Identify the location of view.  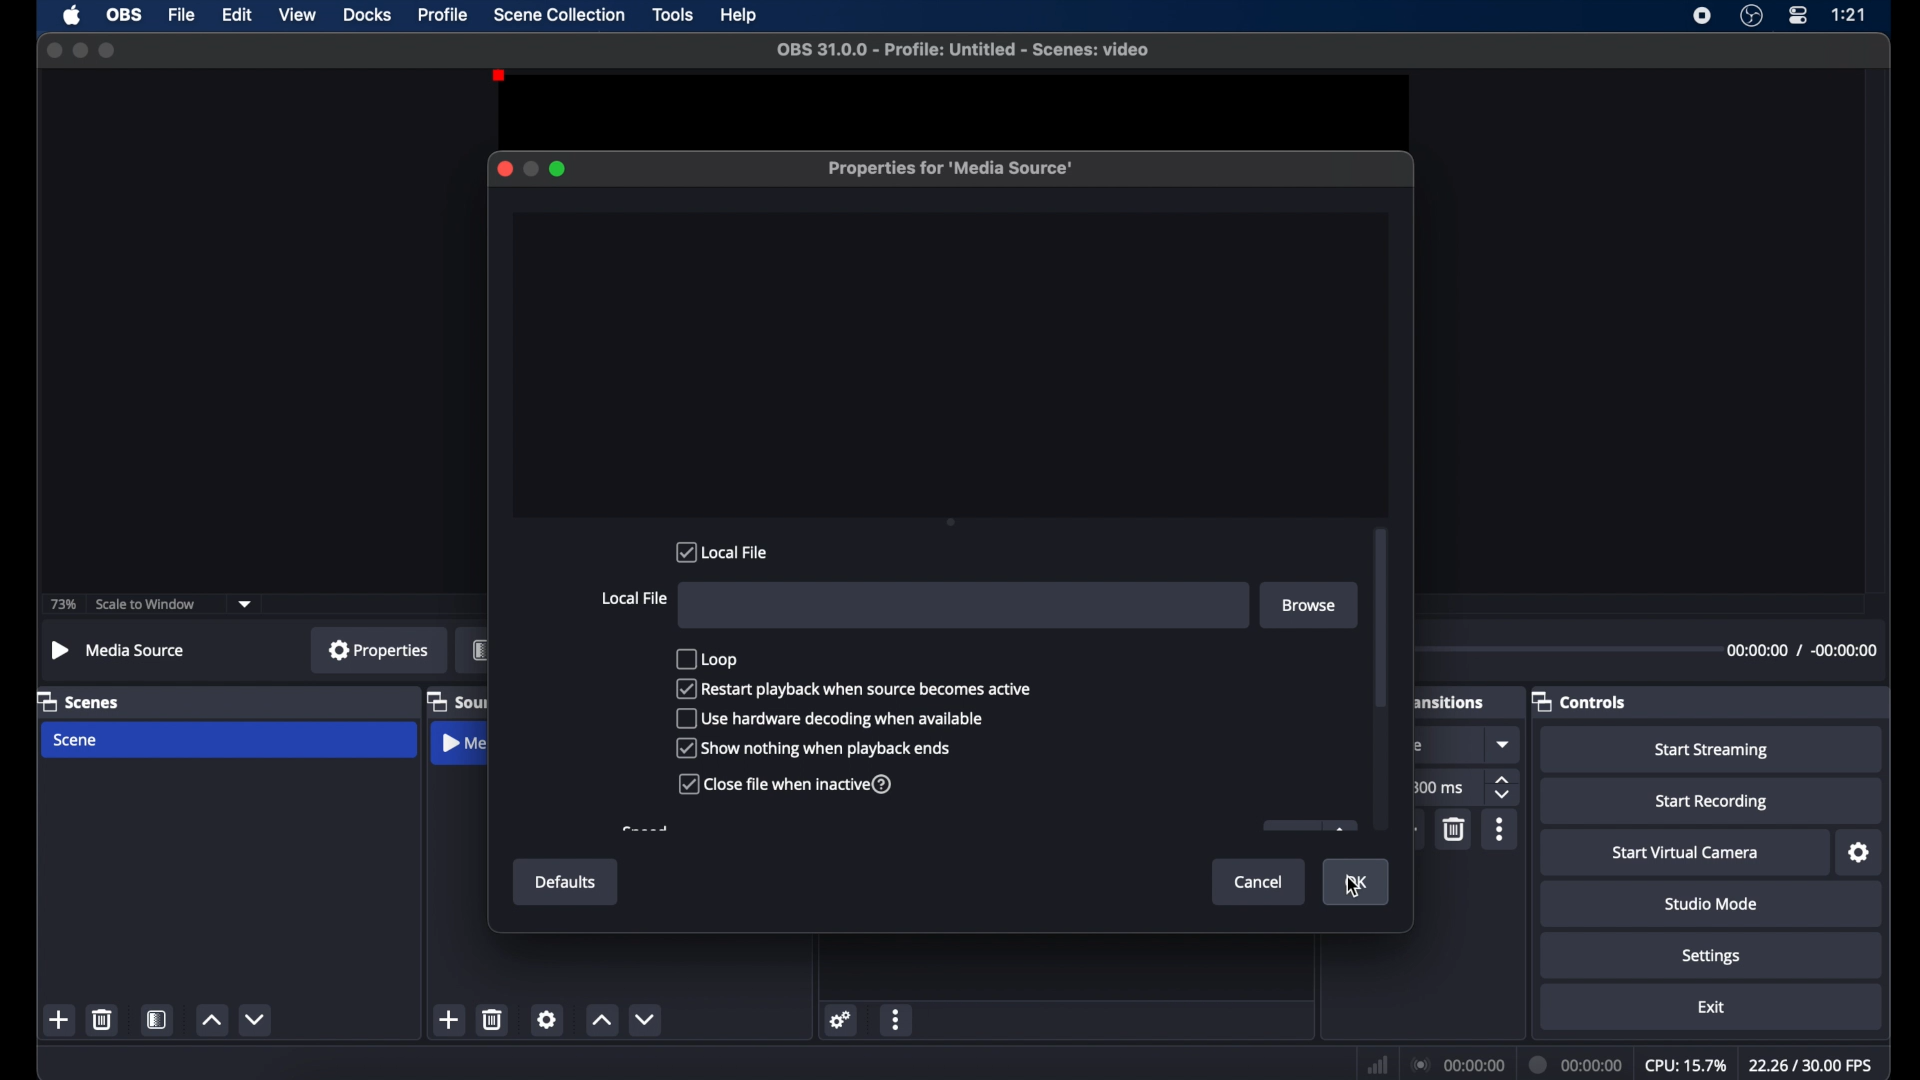
(300, 16).